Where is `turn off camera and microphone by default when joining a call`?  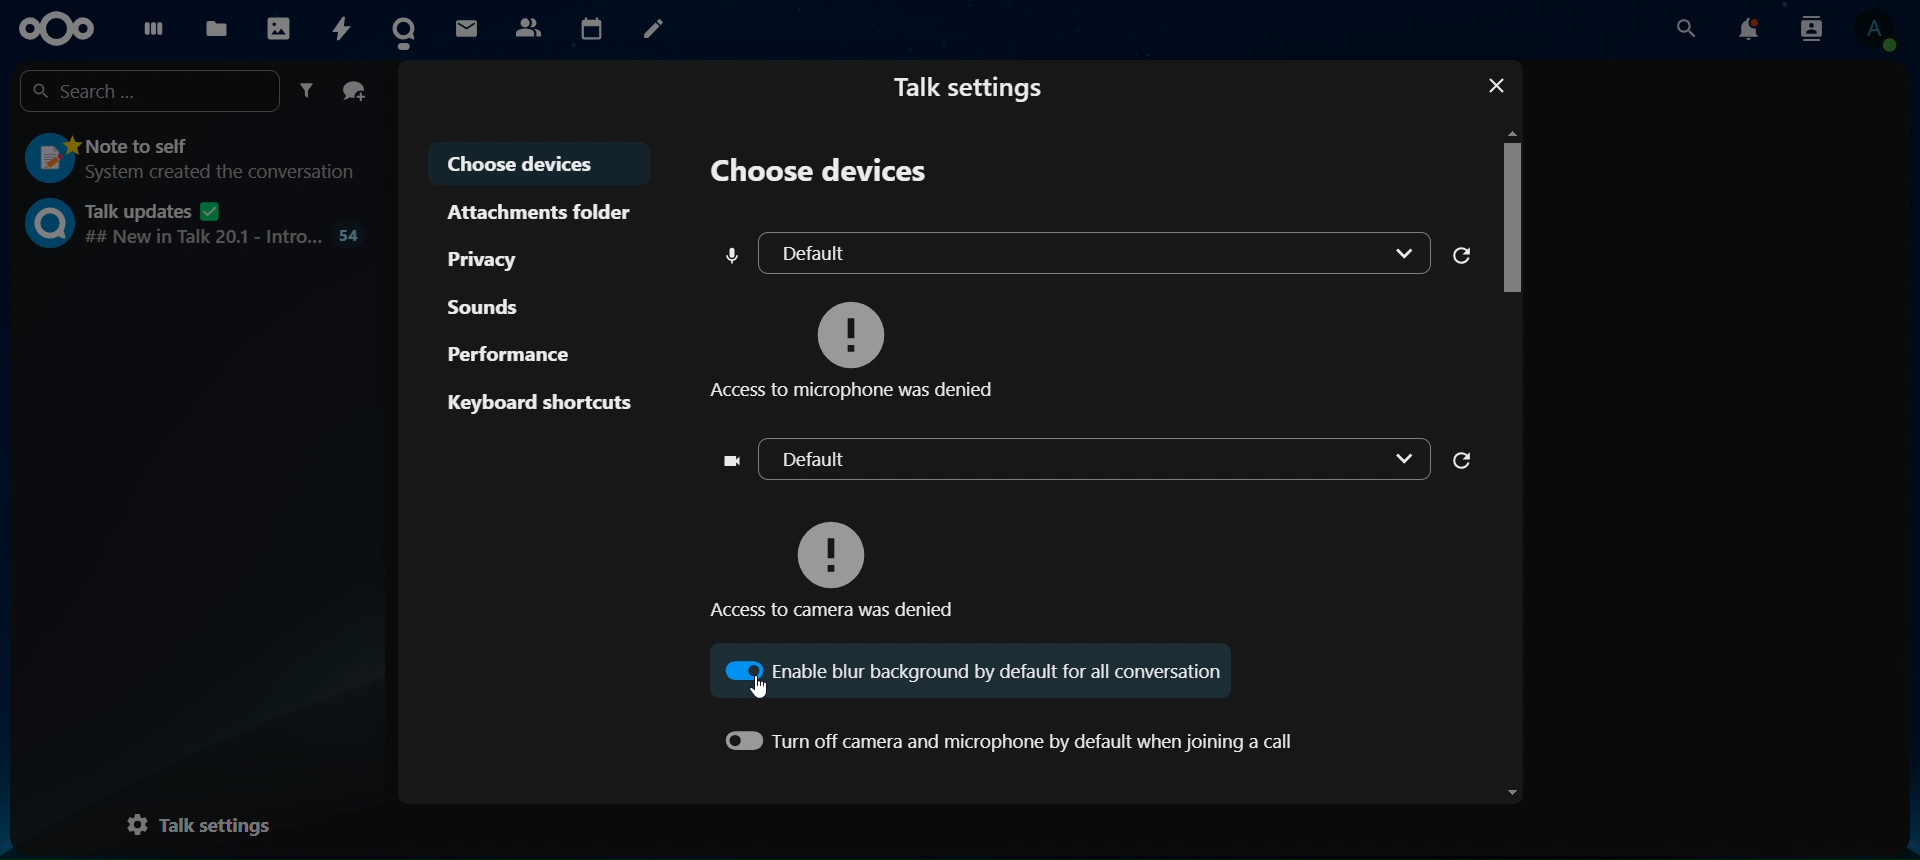 turn off camera and microphone by default when joining a call is located at coordinates (1008, 738).